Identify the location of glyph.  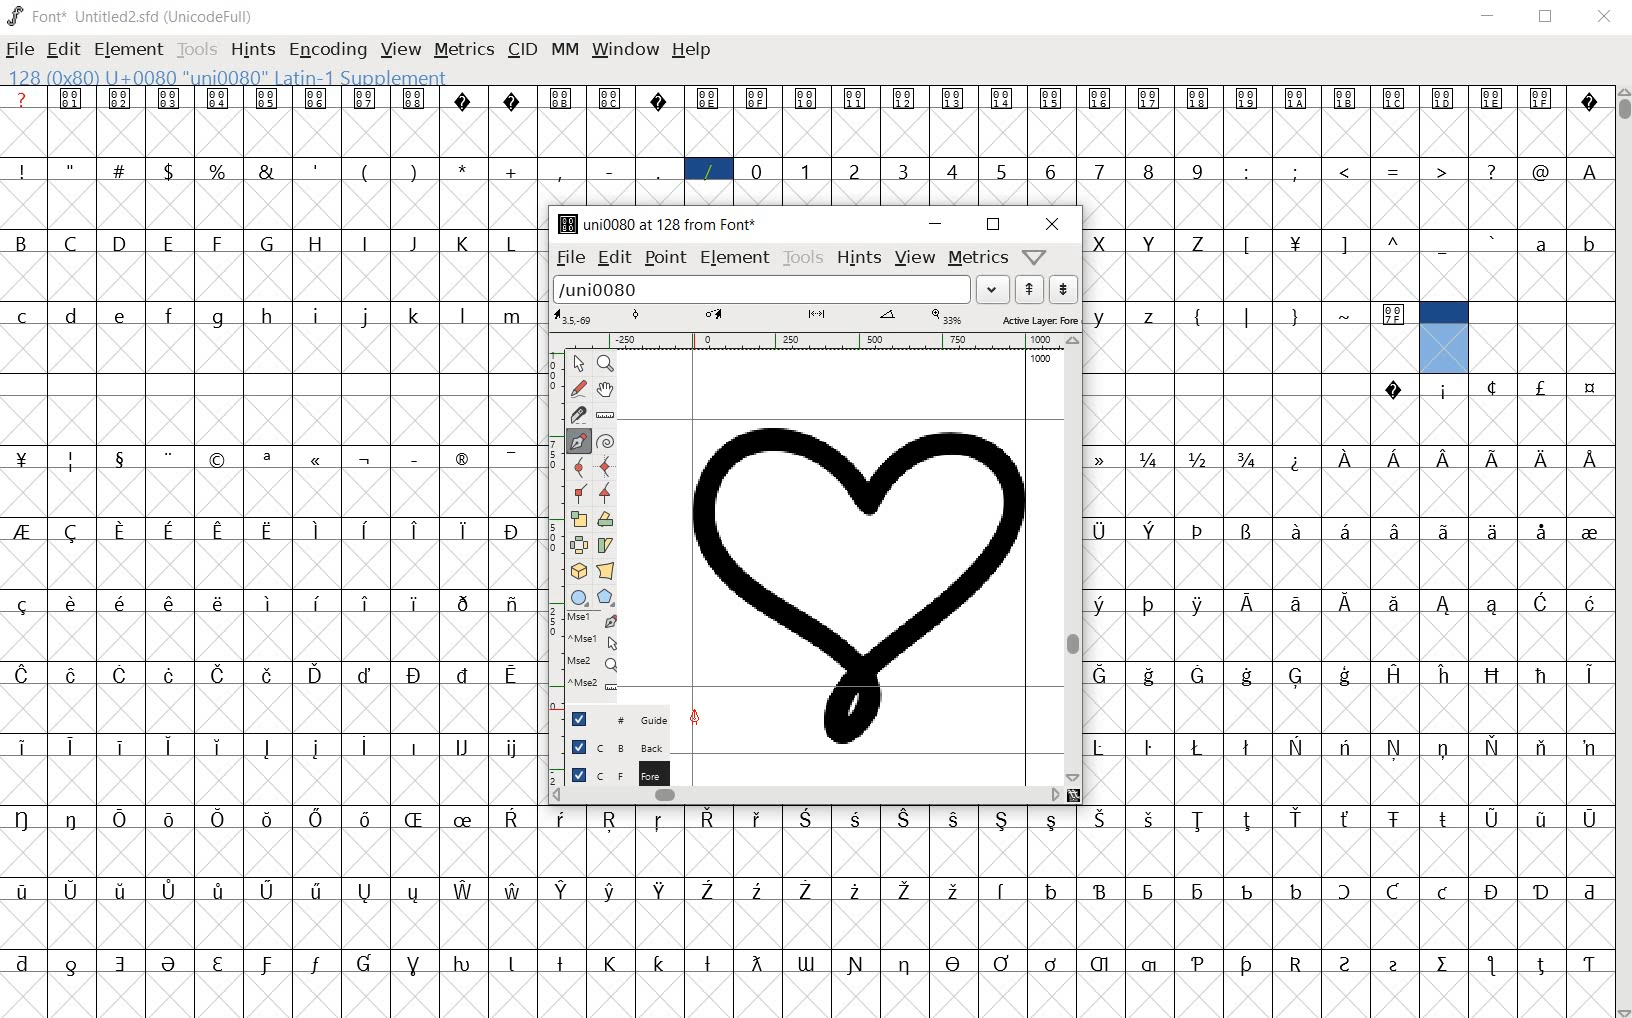
(1492, 892).